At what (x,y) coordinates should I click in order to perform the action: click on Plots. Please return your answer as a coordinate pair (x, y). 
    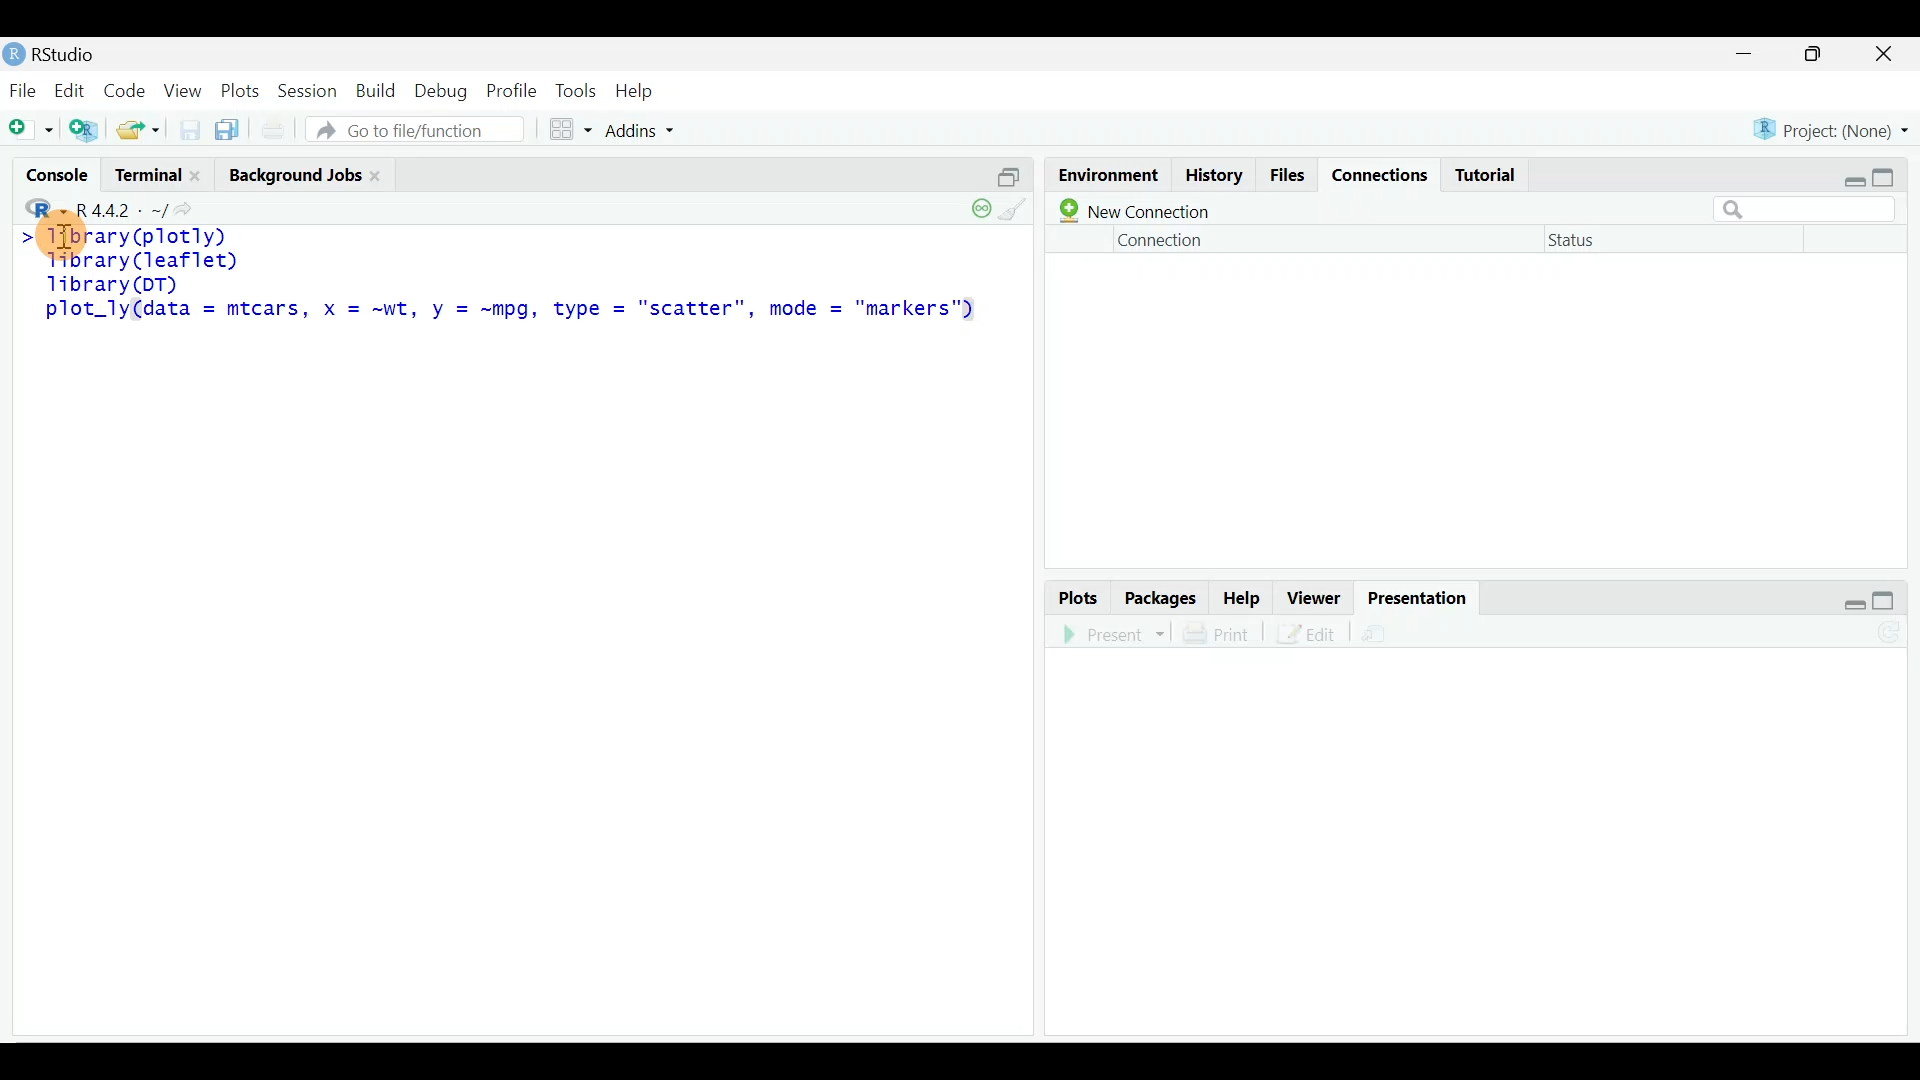
    Looking at the image, I should click on (1075, 596).